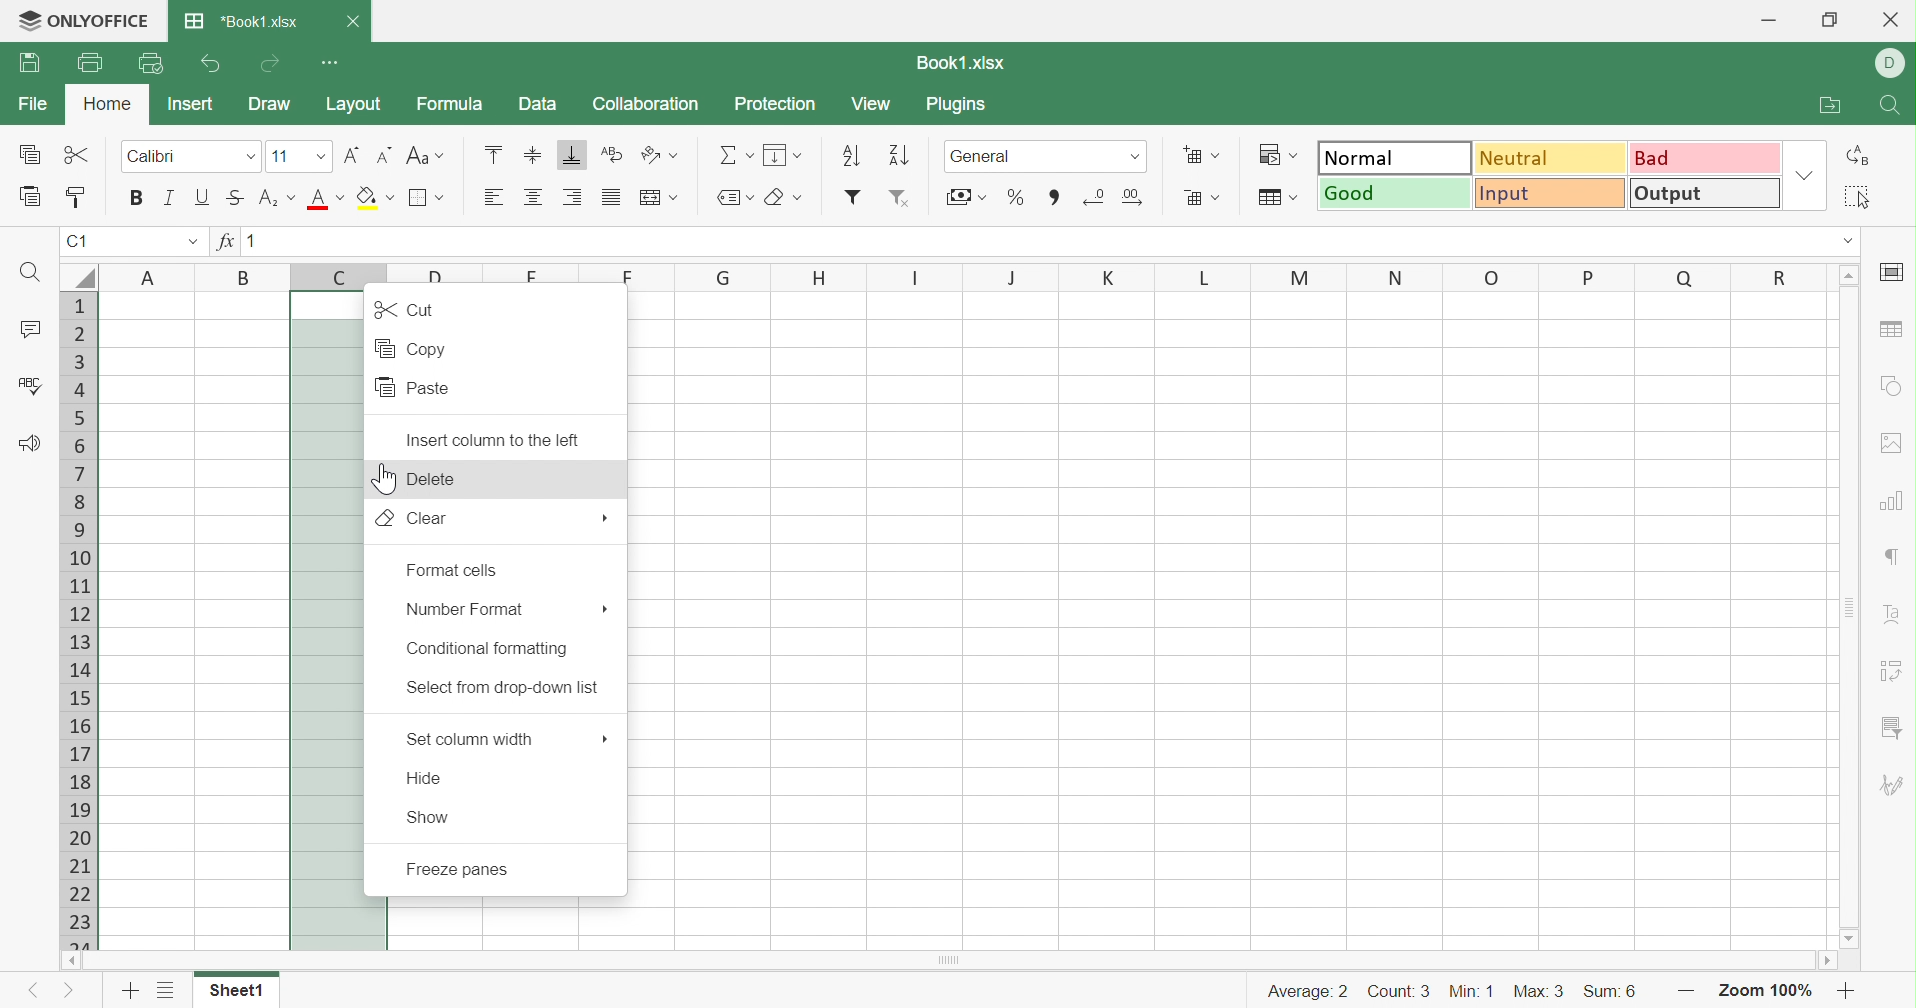 Image resolution: width=1916 pixels, height=1008 pixels. I want to click on Output, so click(1707, 195).